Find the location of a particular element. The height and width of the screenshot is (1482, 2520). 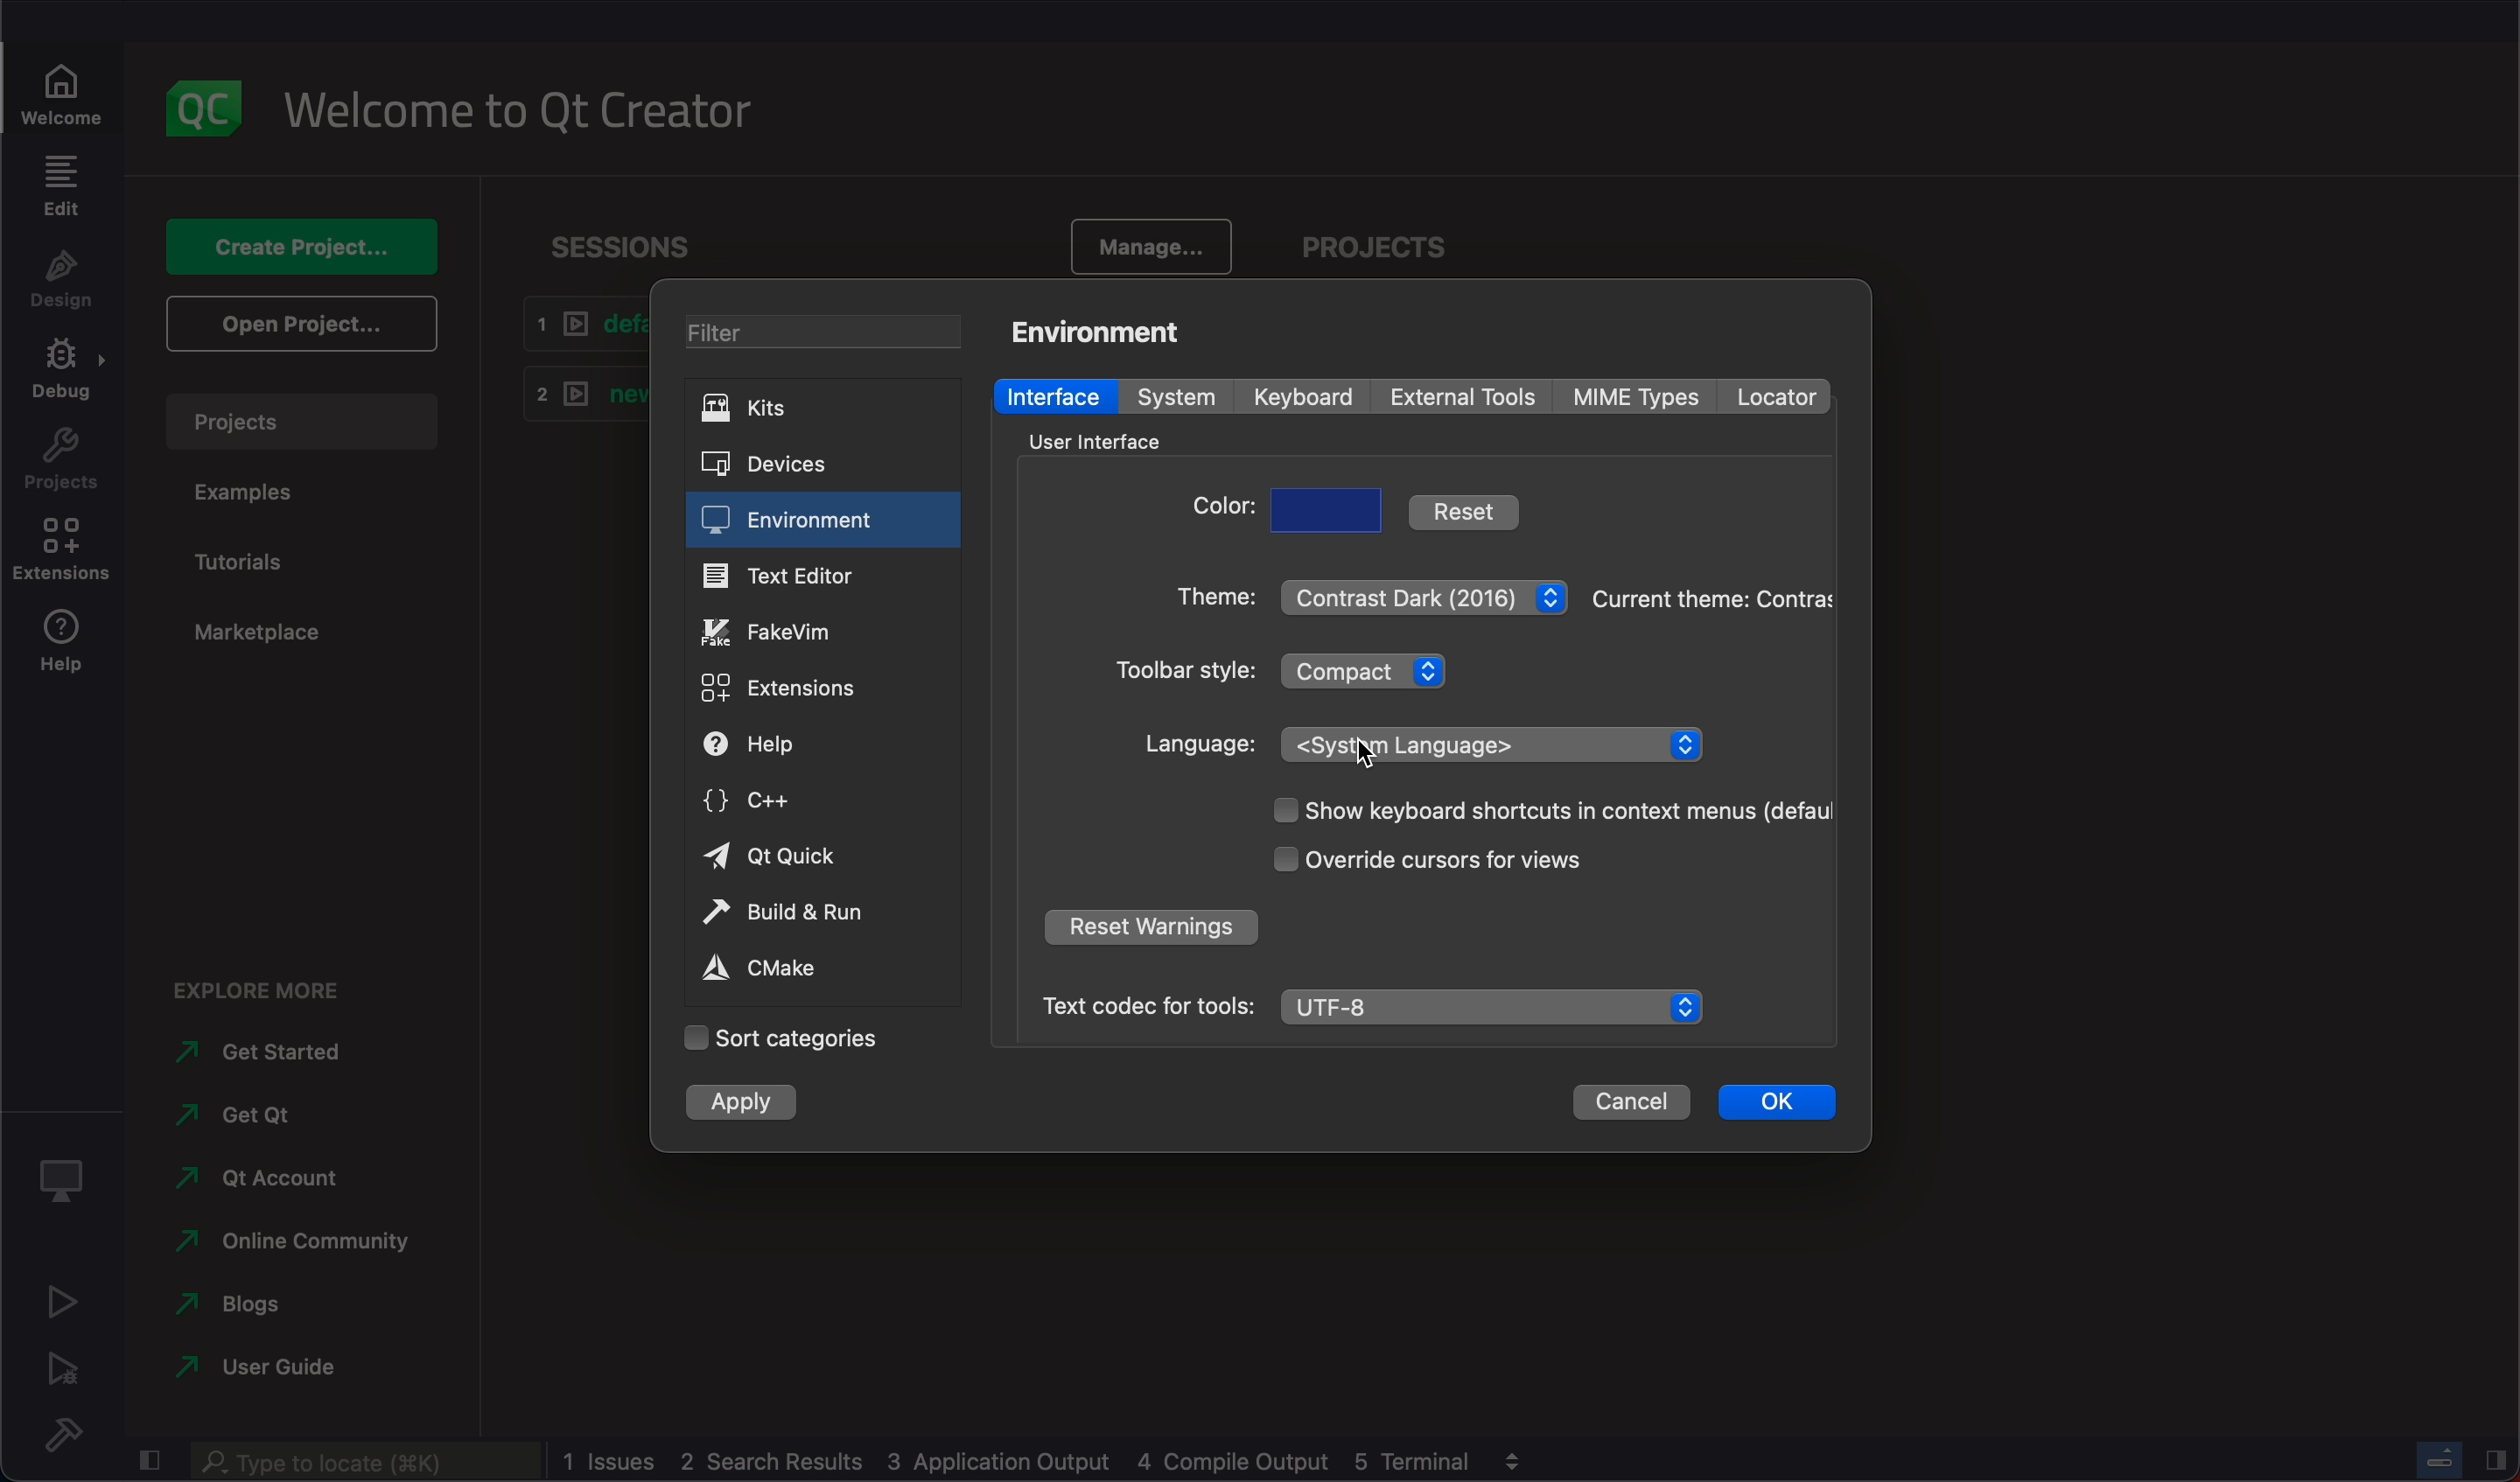

logo is located at coordinates (199, 104).